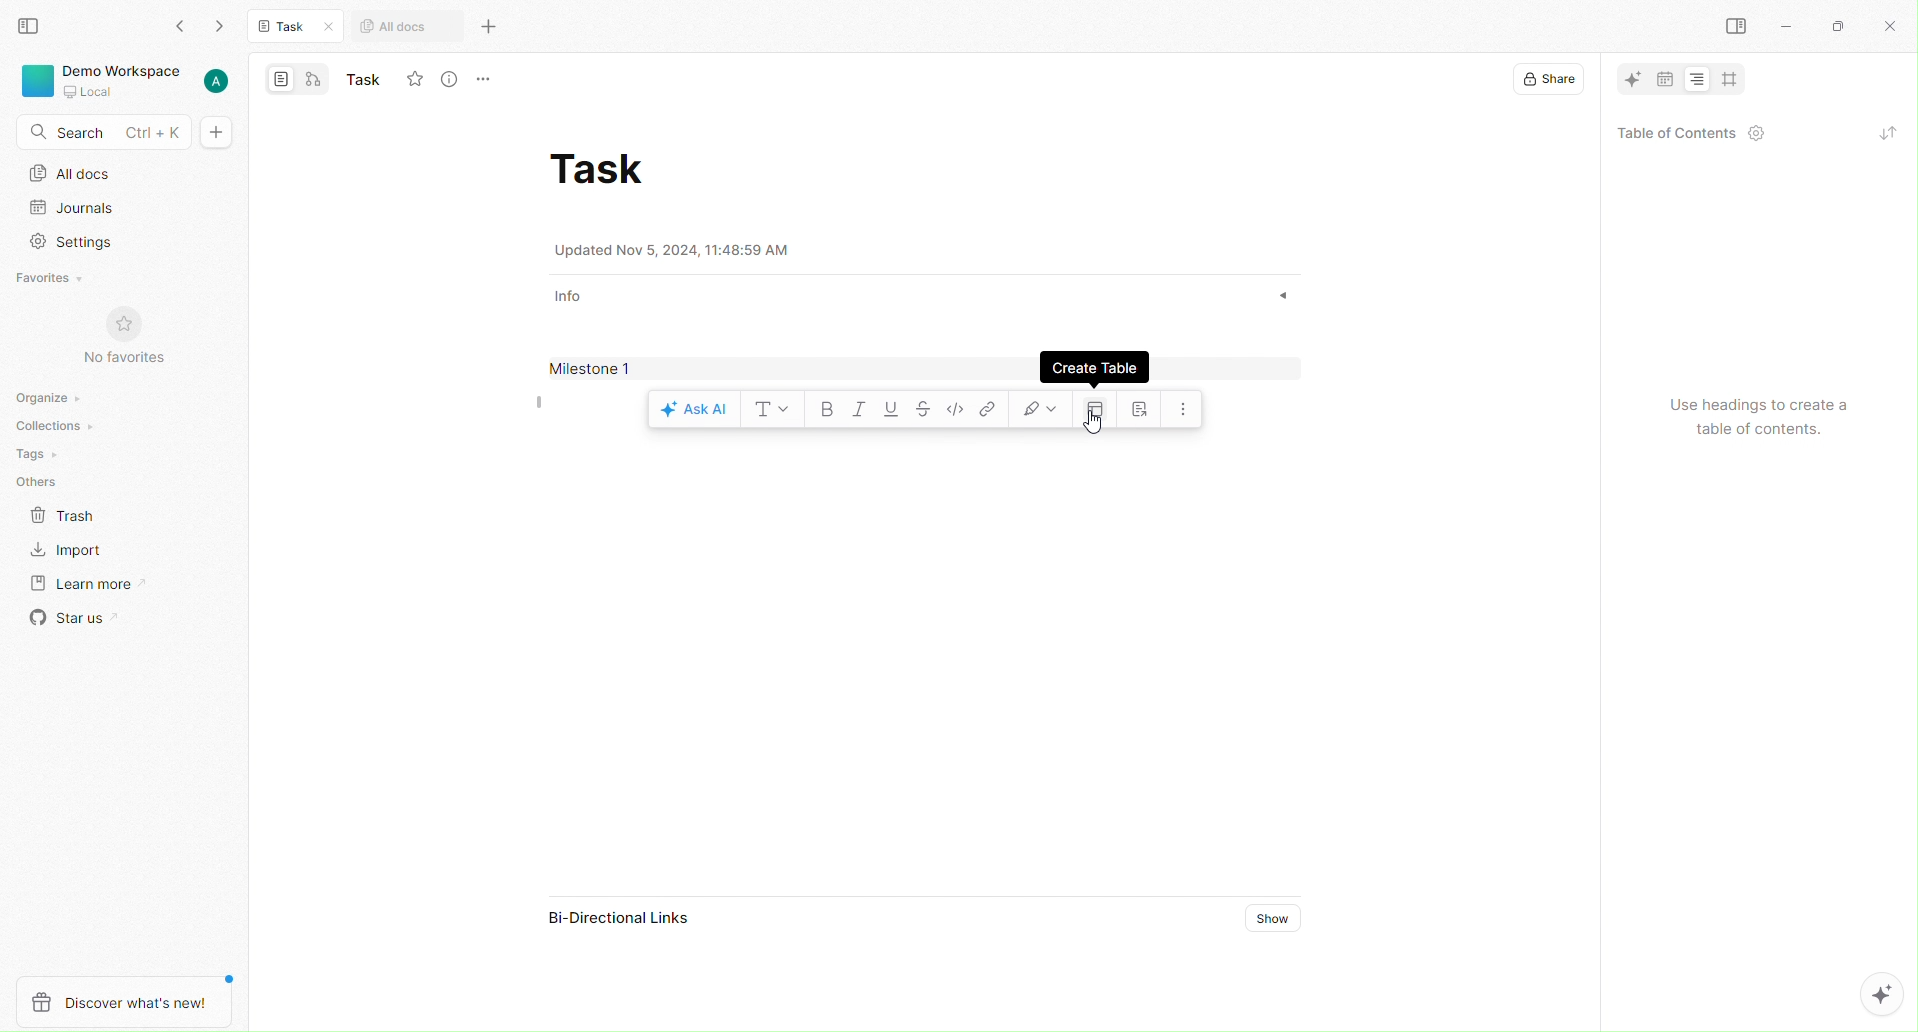 The height and width of the screenshot is (1032, 1918). What do you see at coordinates (219, 81) in the screenshot?
I see `User account` at bounding box center [219, 81].